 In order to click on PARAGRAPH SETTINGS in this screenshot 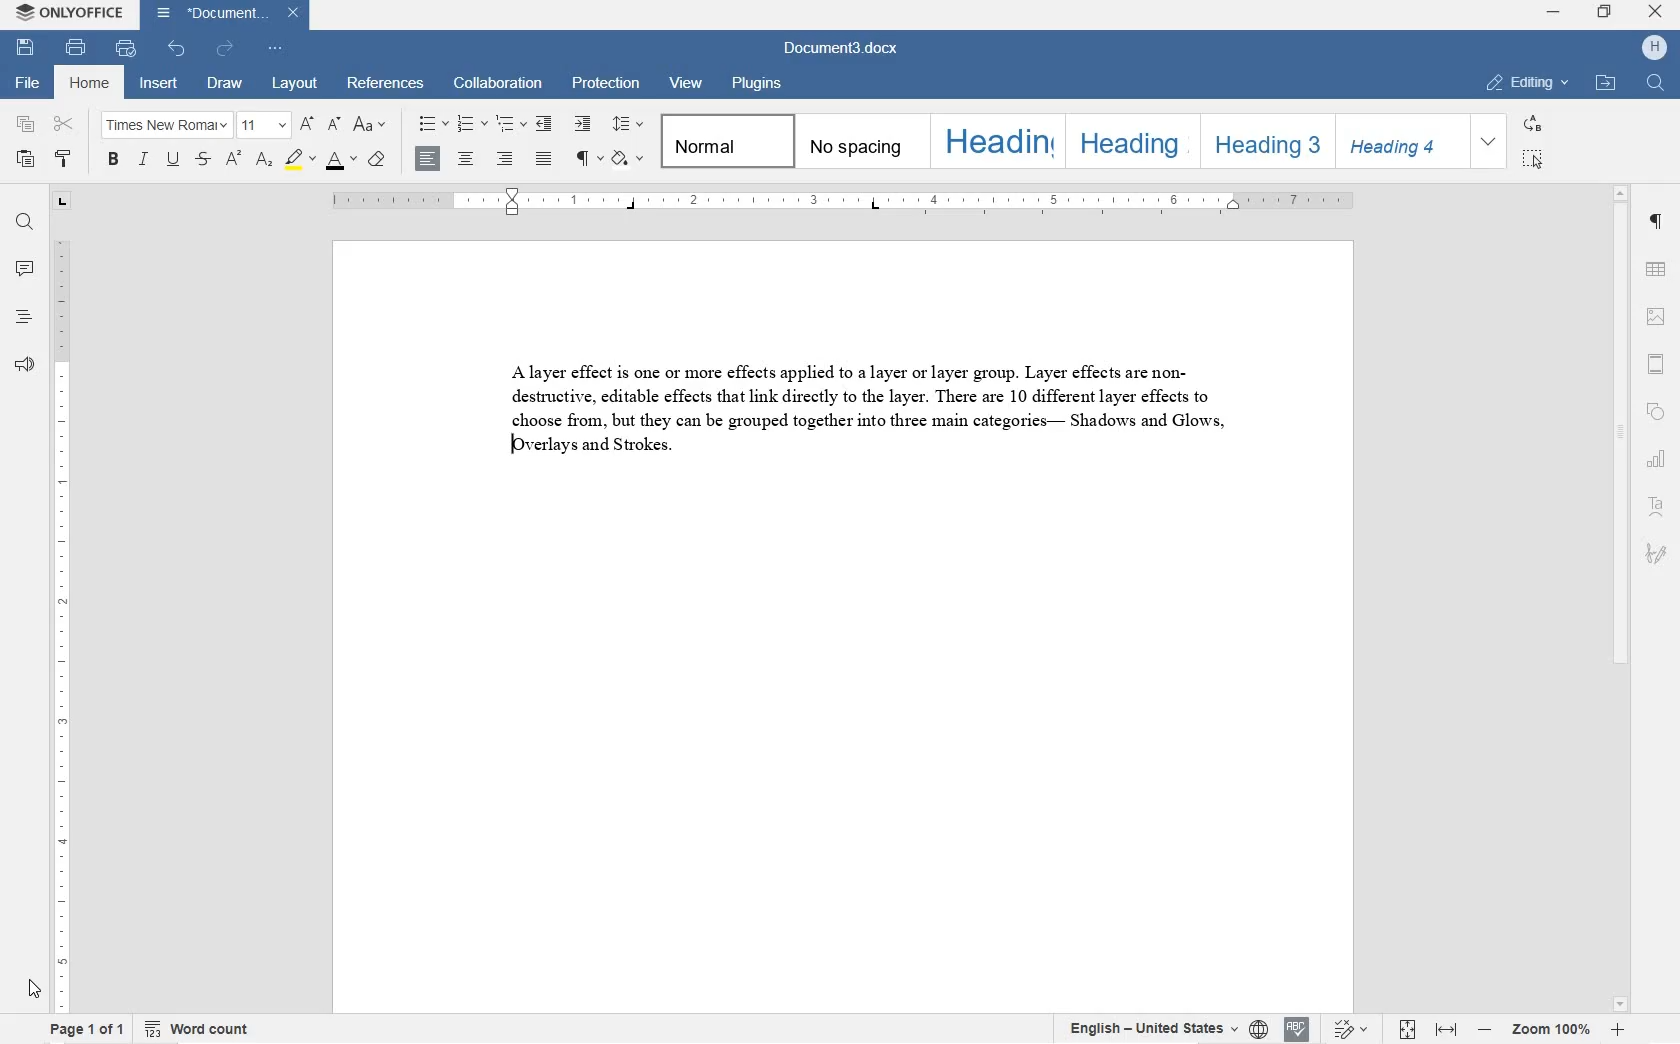, I will do `click(1657, 221)`.